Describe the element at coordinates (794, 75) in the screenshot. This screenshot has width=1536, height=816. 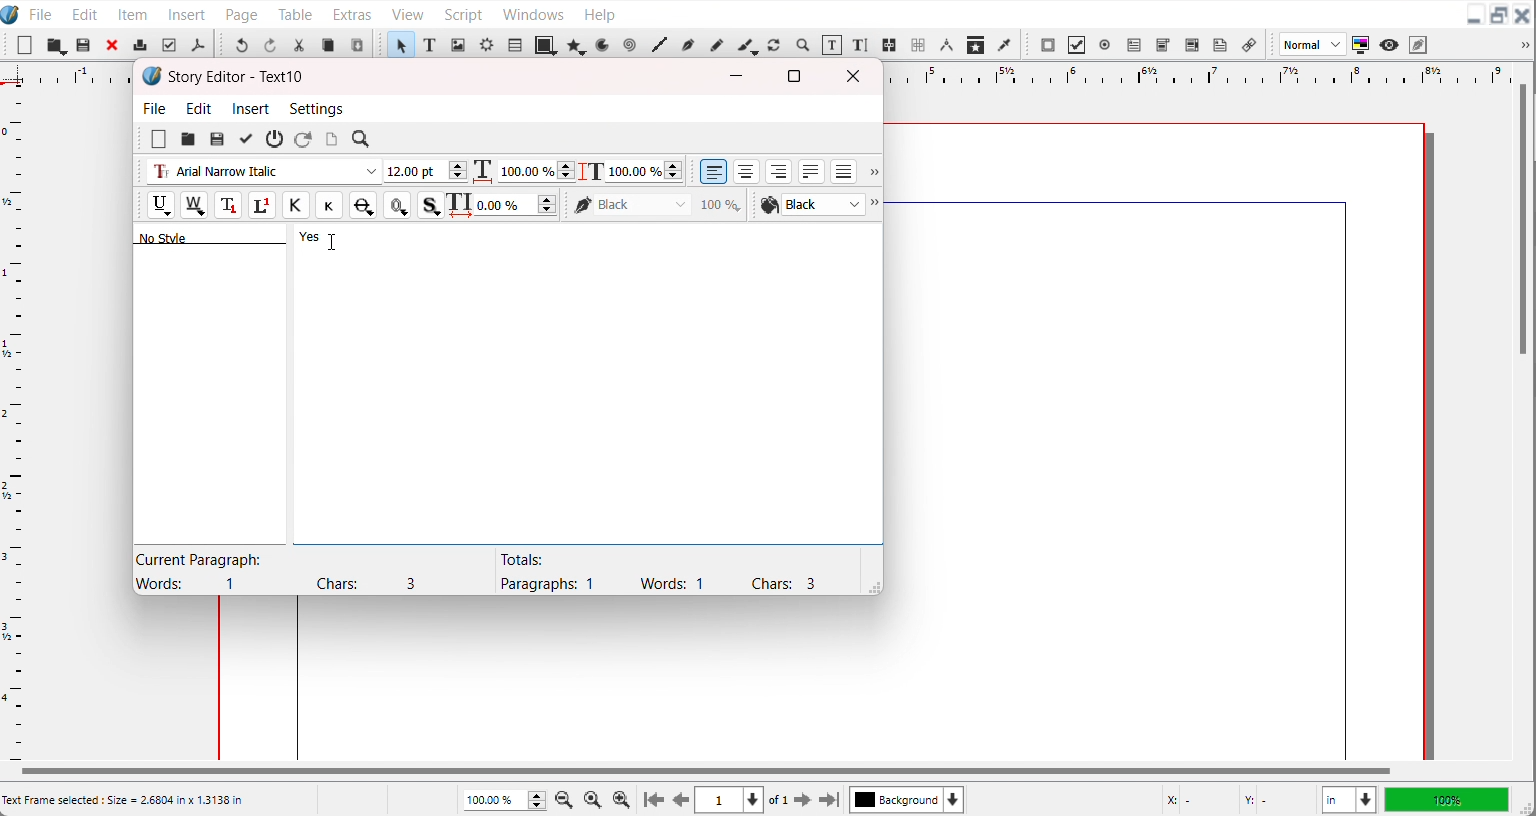
I see `Maximize` at that location.